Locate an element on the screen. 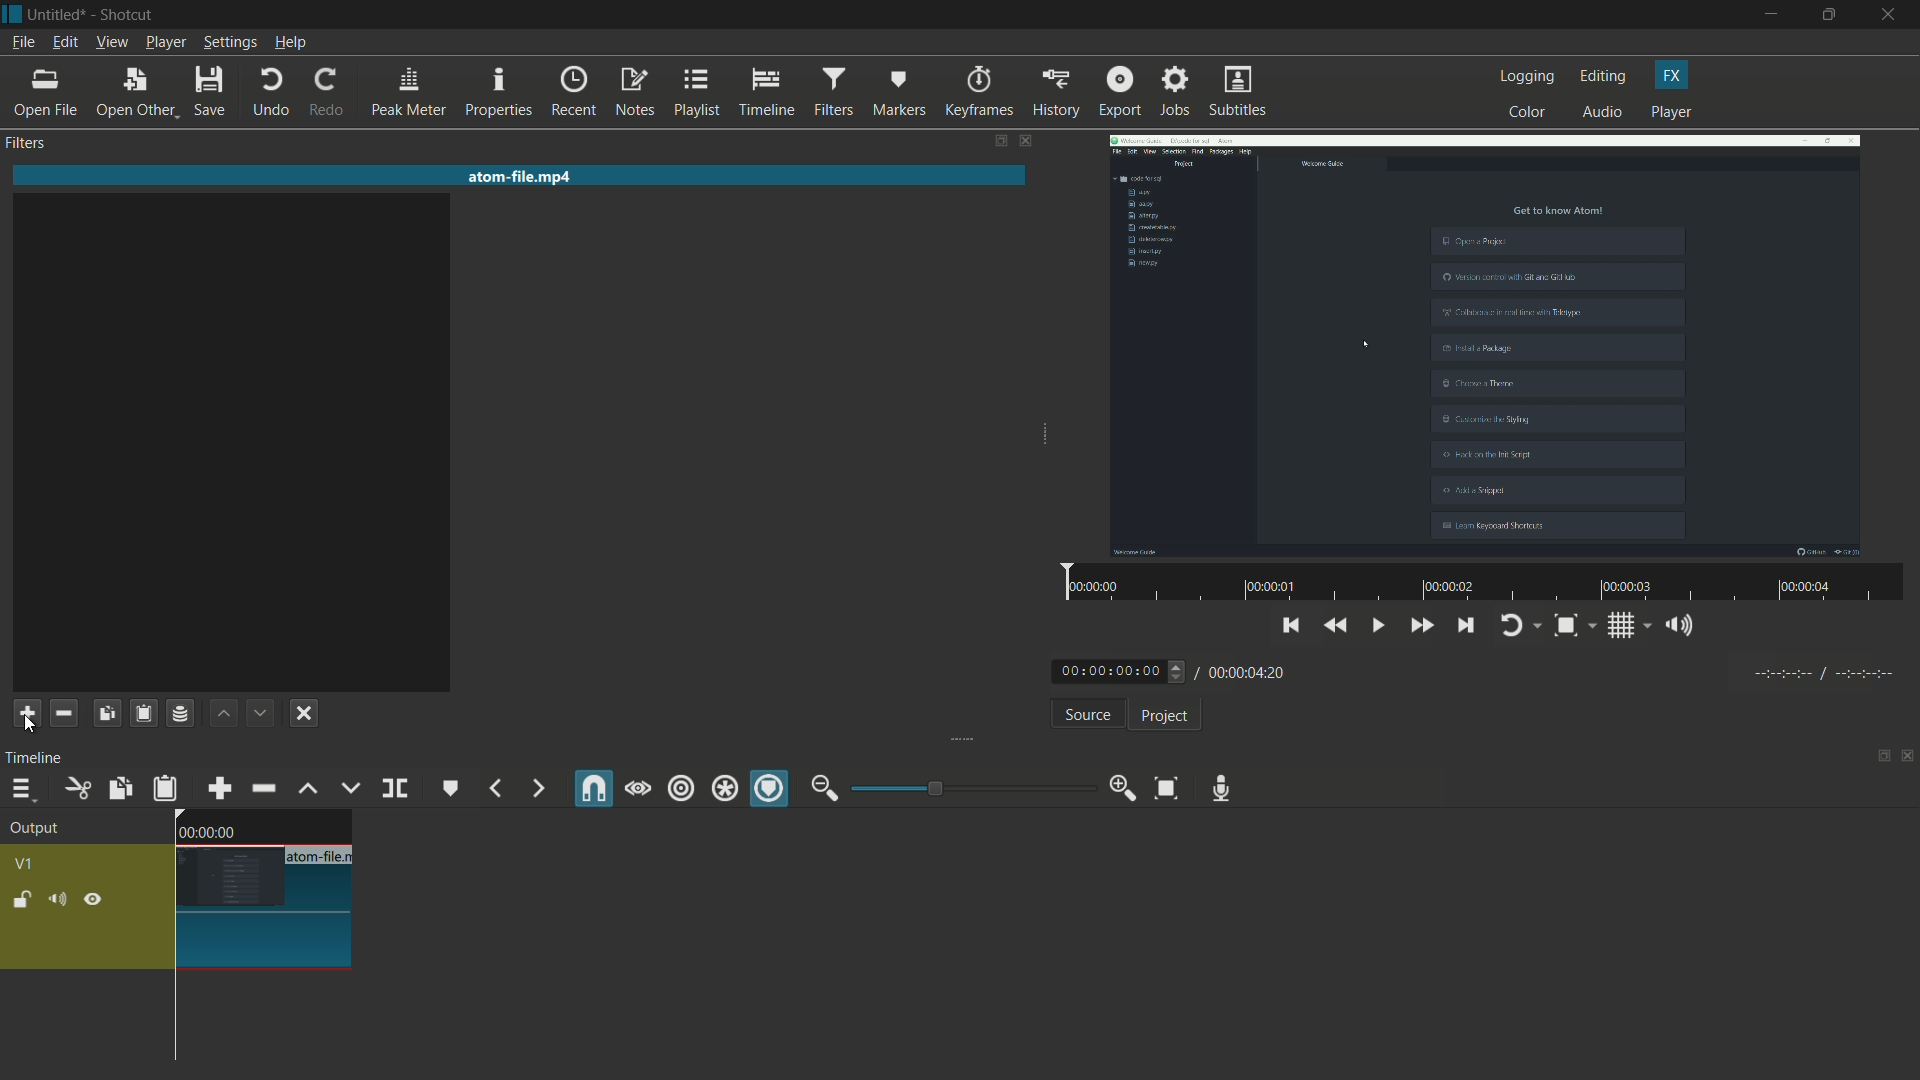  show the volume control is located at coordinates (1685, 627).